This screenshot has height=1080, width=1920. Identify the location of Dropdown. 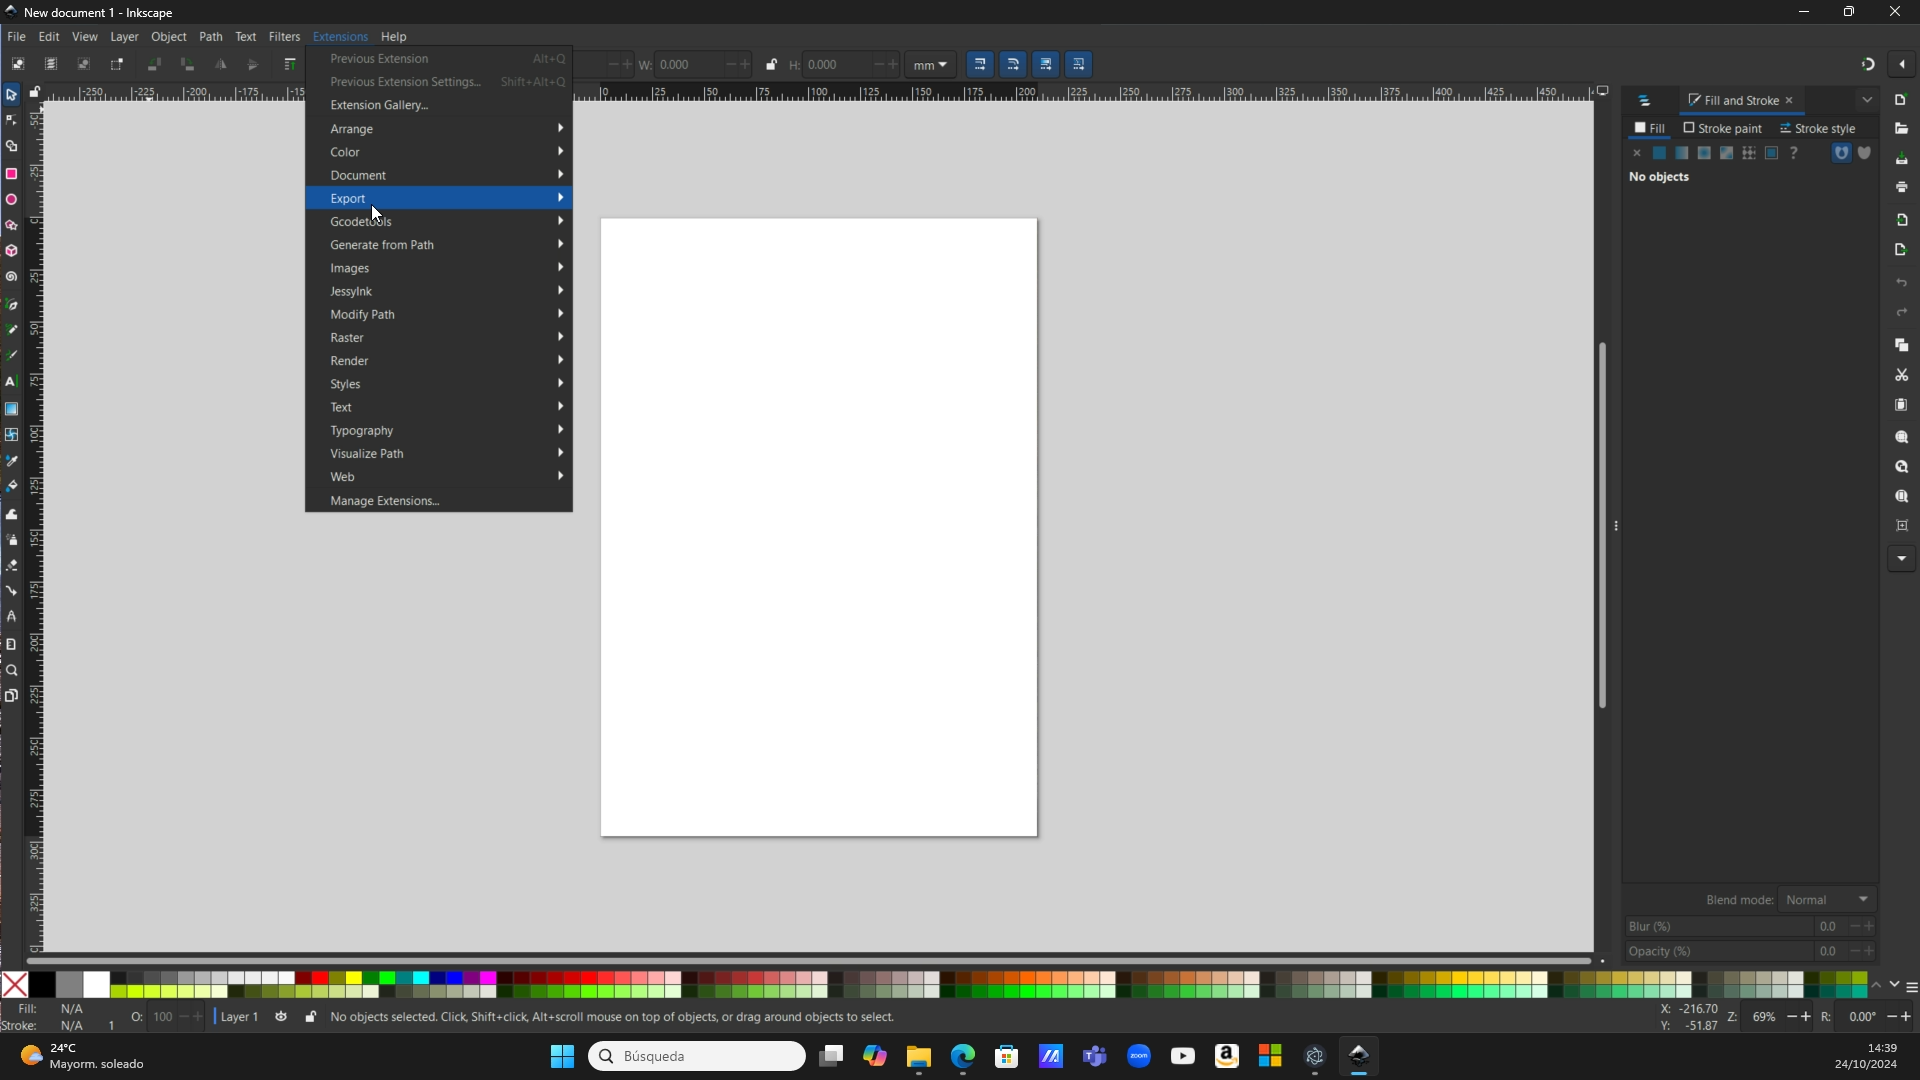
(1866, 100).